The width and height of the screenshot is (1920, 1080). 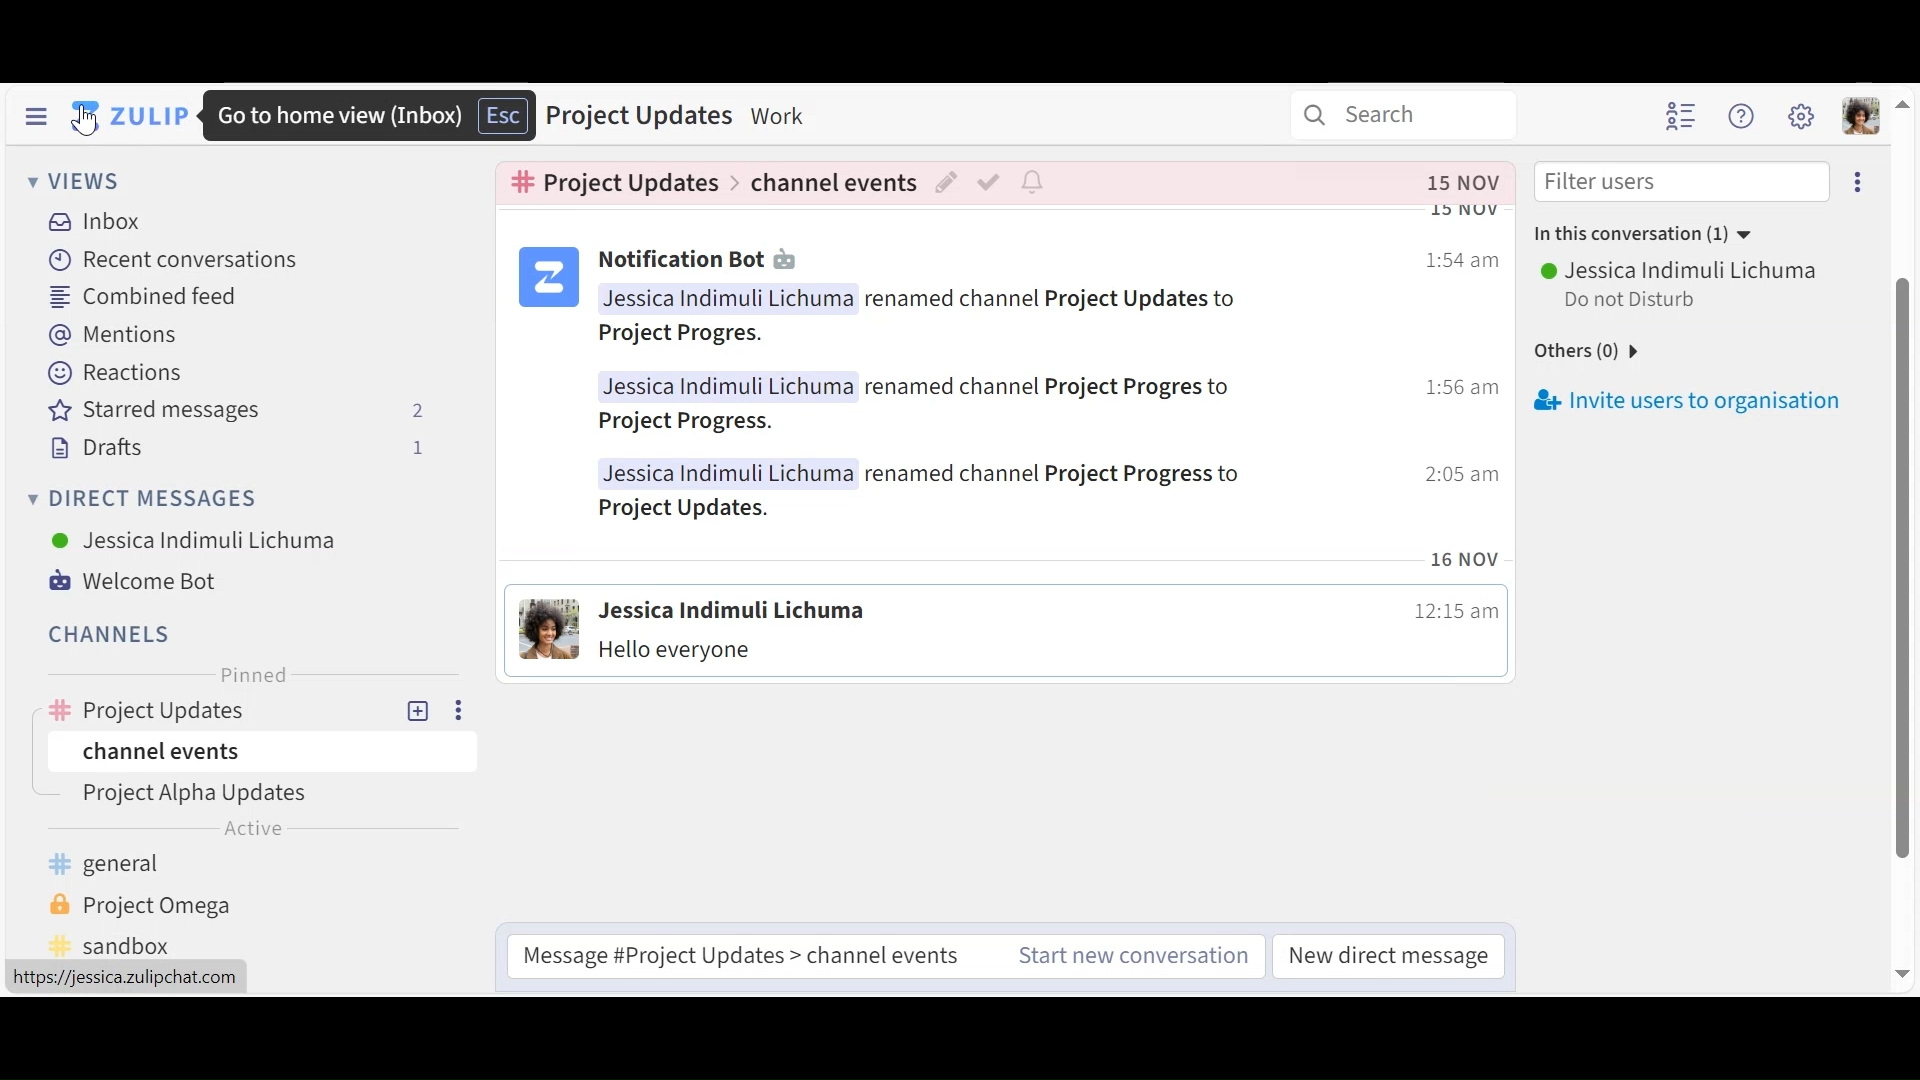 What do you see at coordinates (199, 540) in the screenshot?
I see `Jessica Indimuli Lichuma` at bounding box center [199, 540].